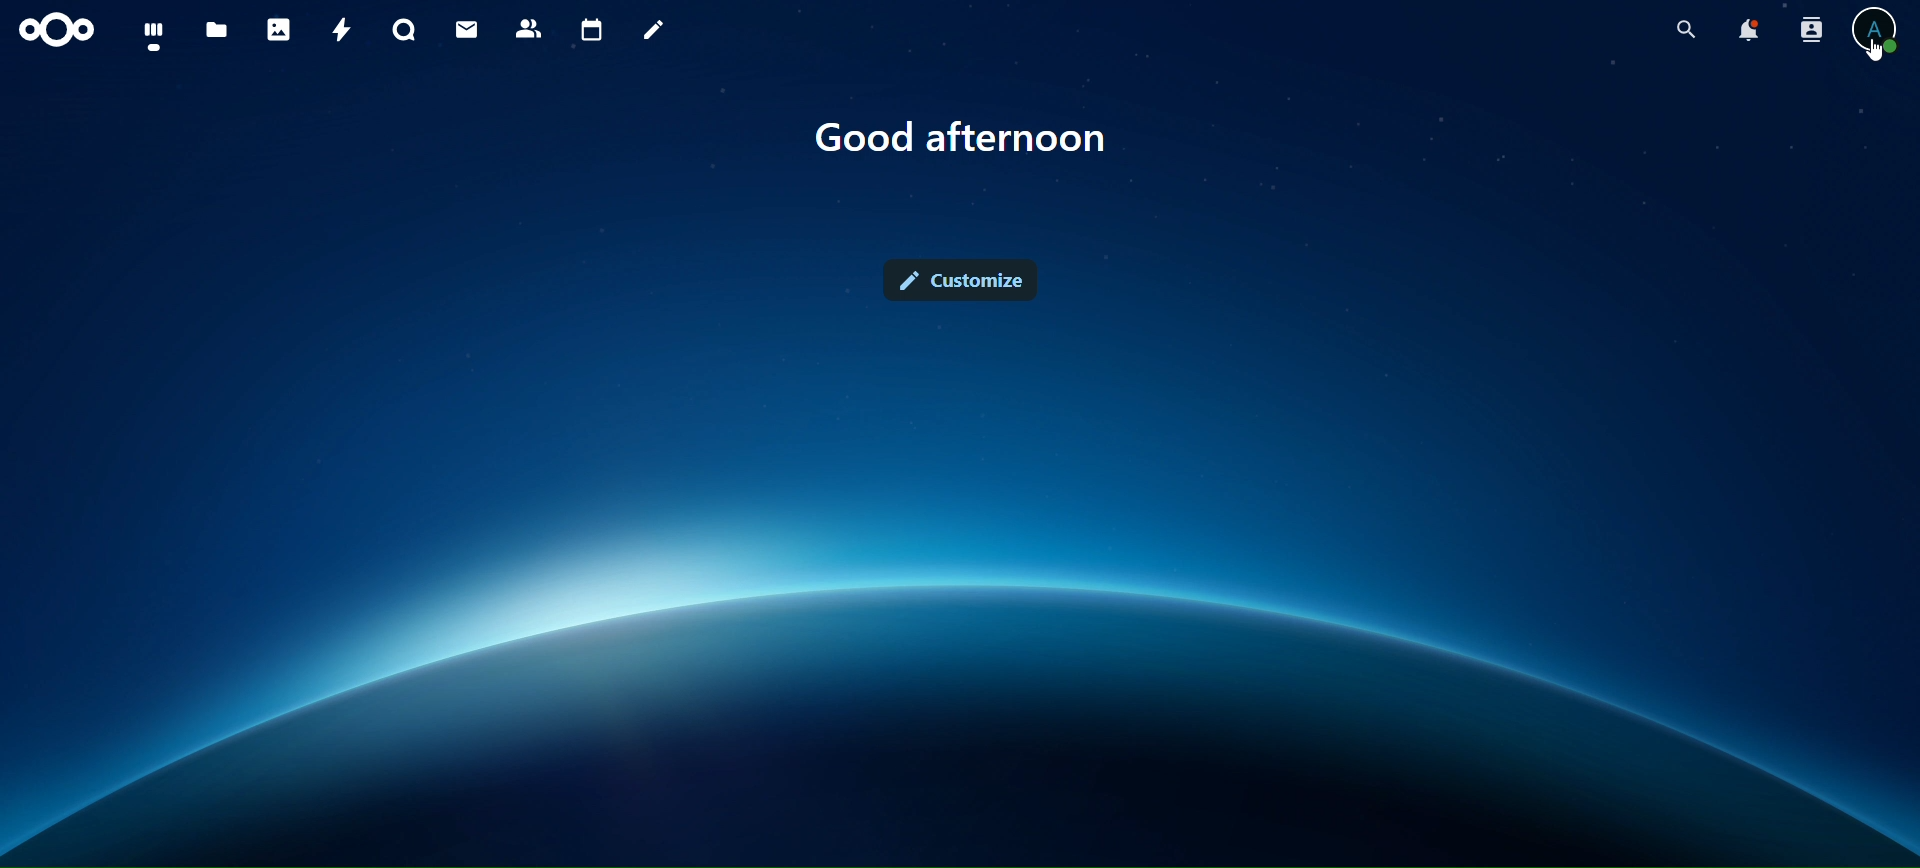  Describe the element at coordinates (1684, 30) in the screenshot. I see `search` at that location.